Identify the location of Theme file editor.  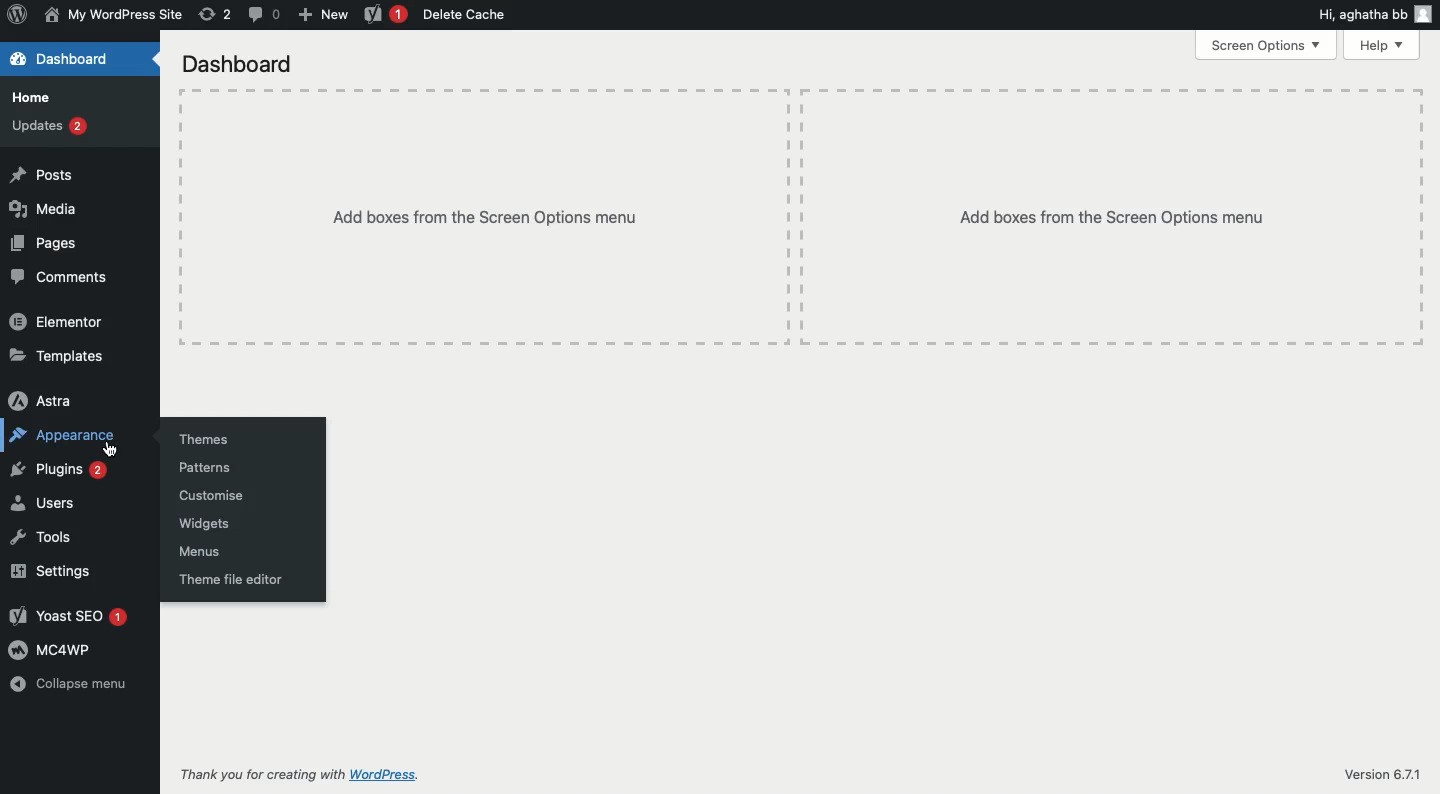
(235, 584).